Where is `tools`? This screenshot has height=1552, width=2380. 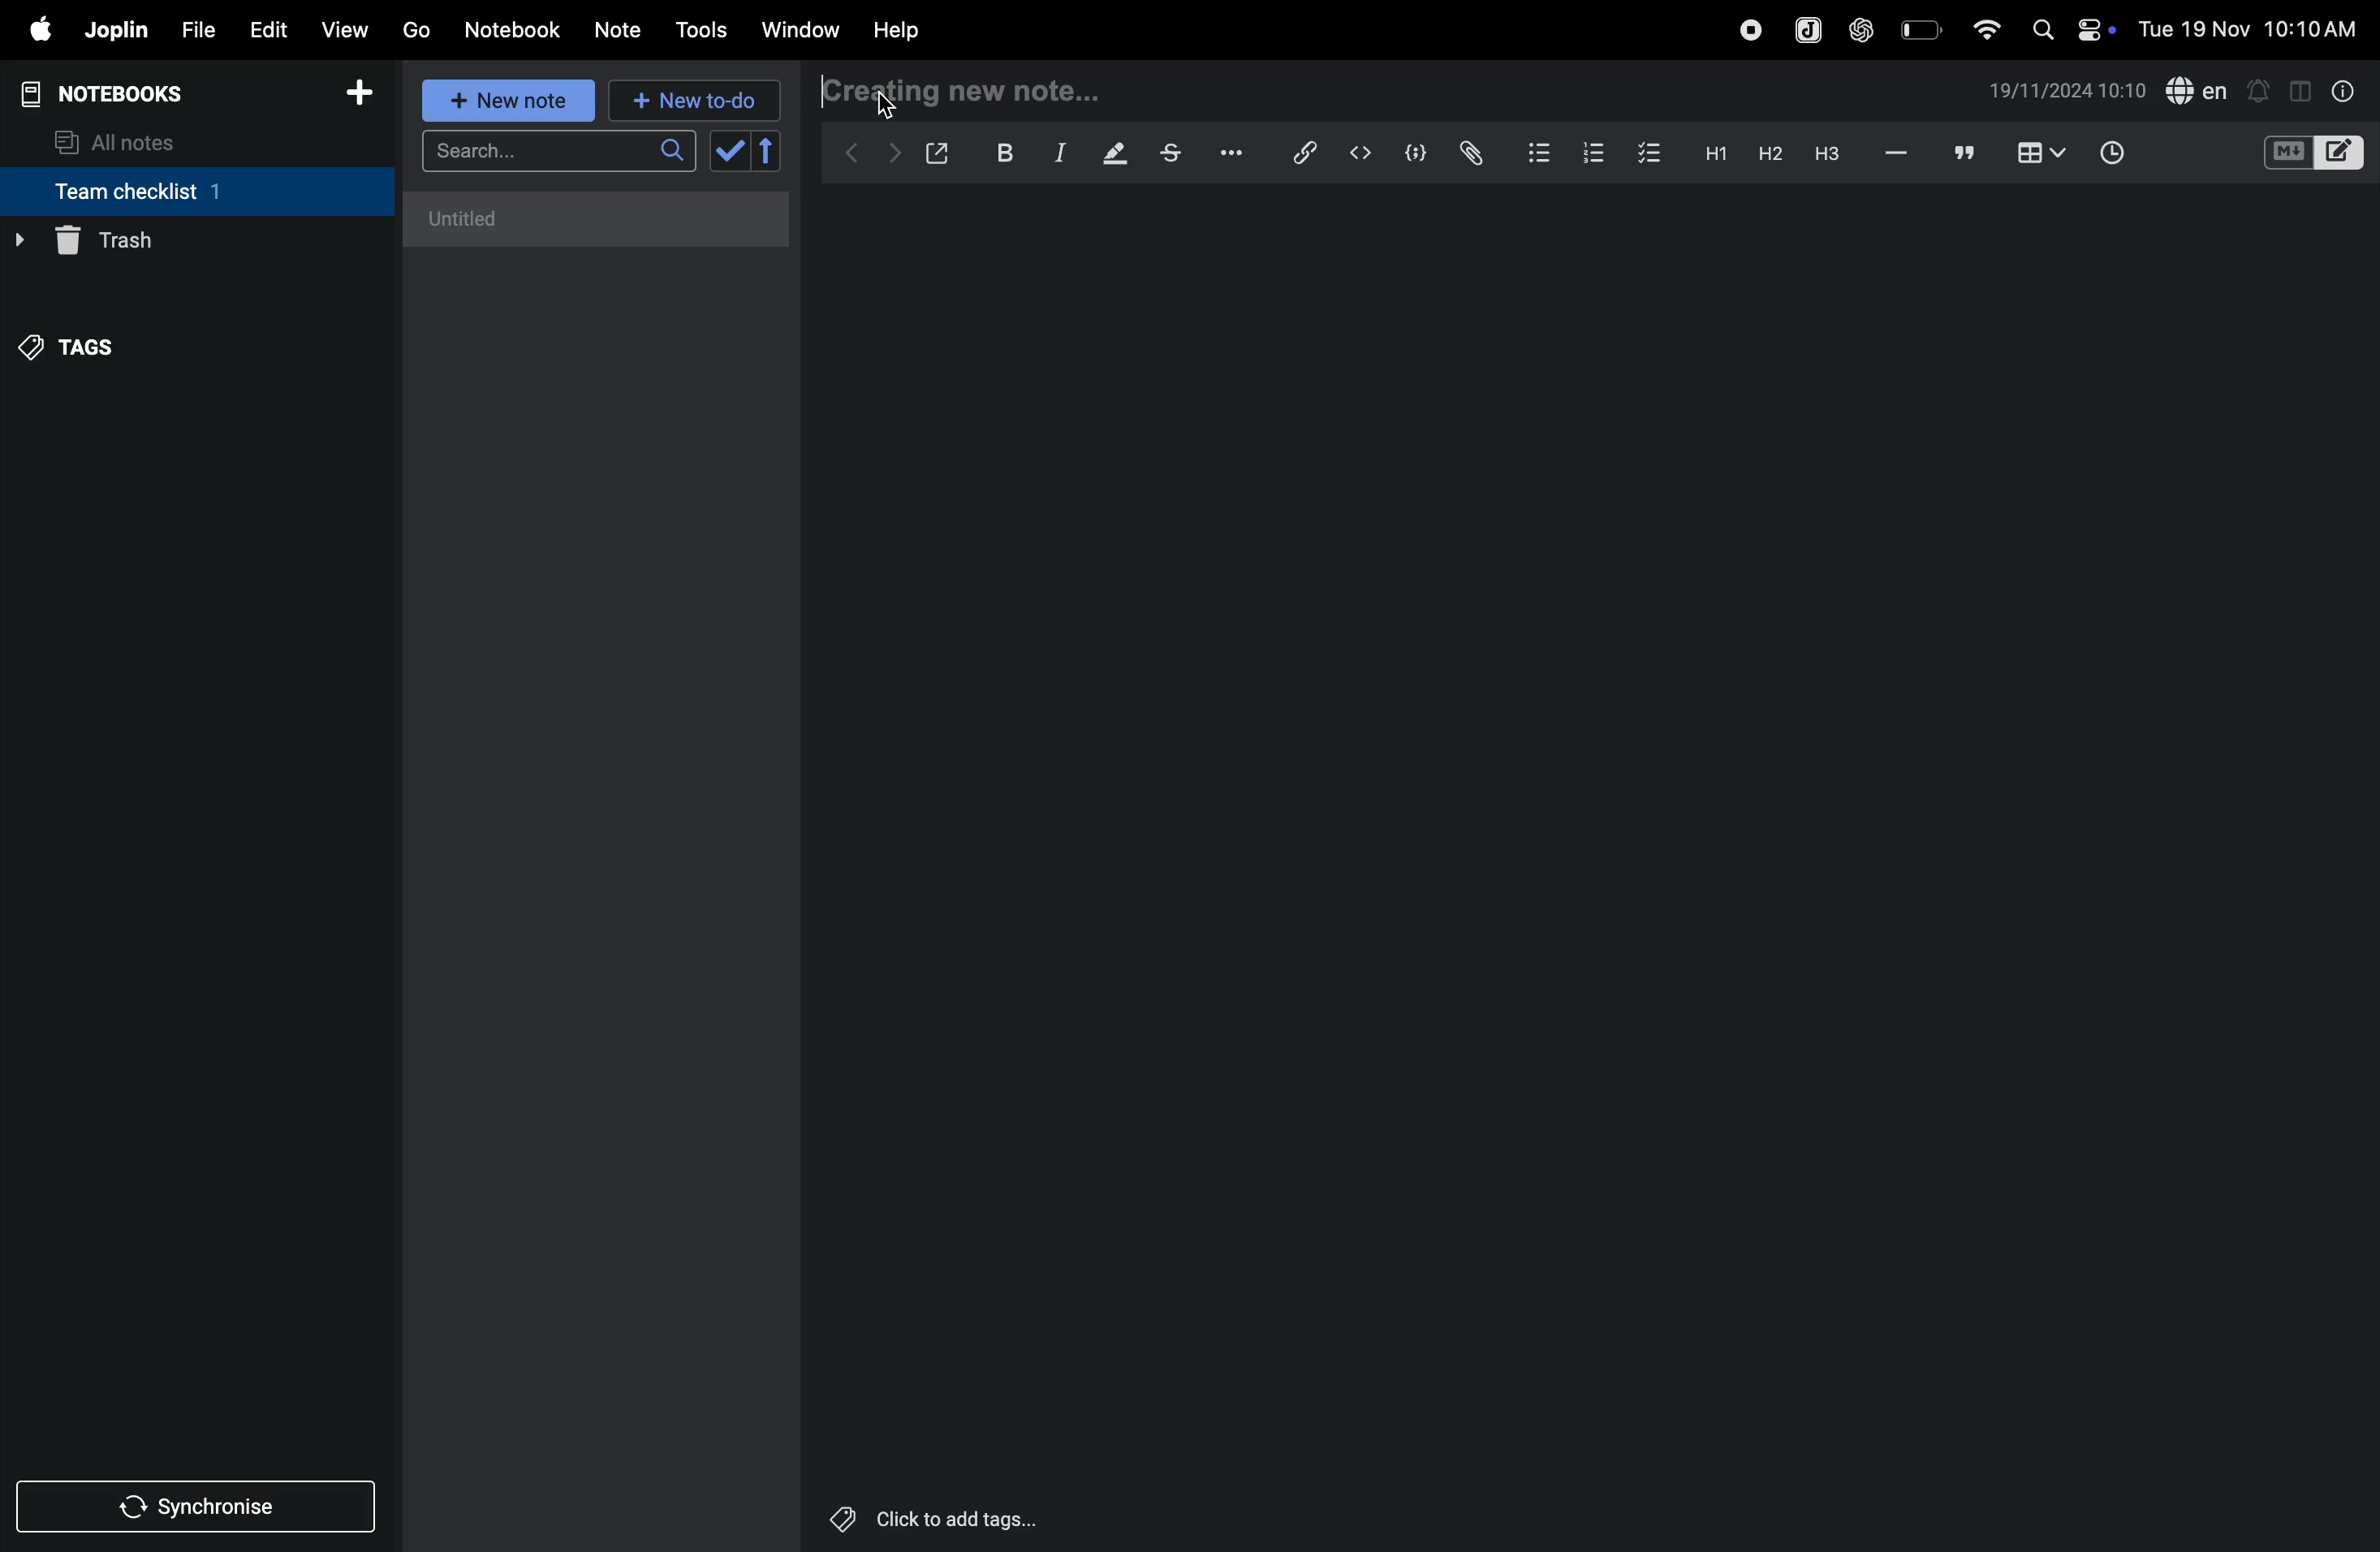 tools is located at coordinates (704, 30).